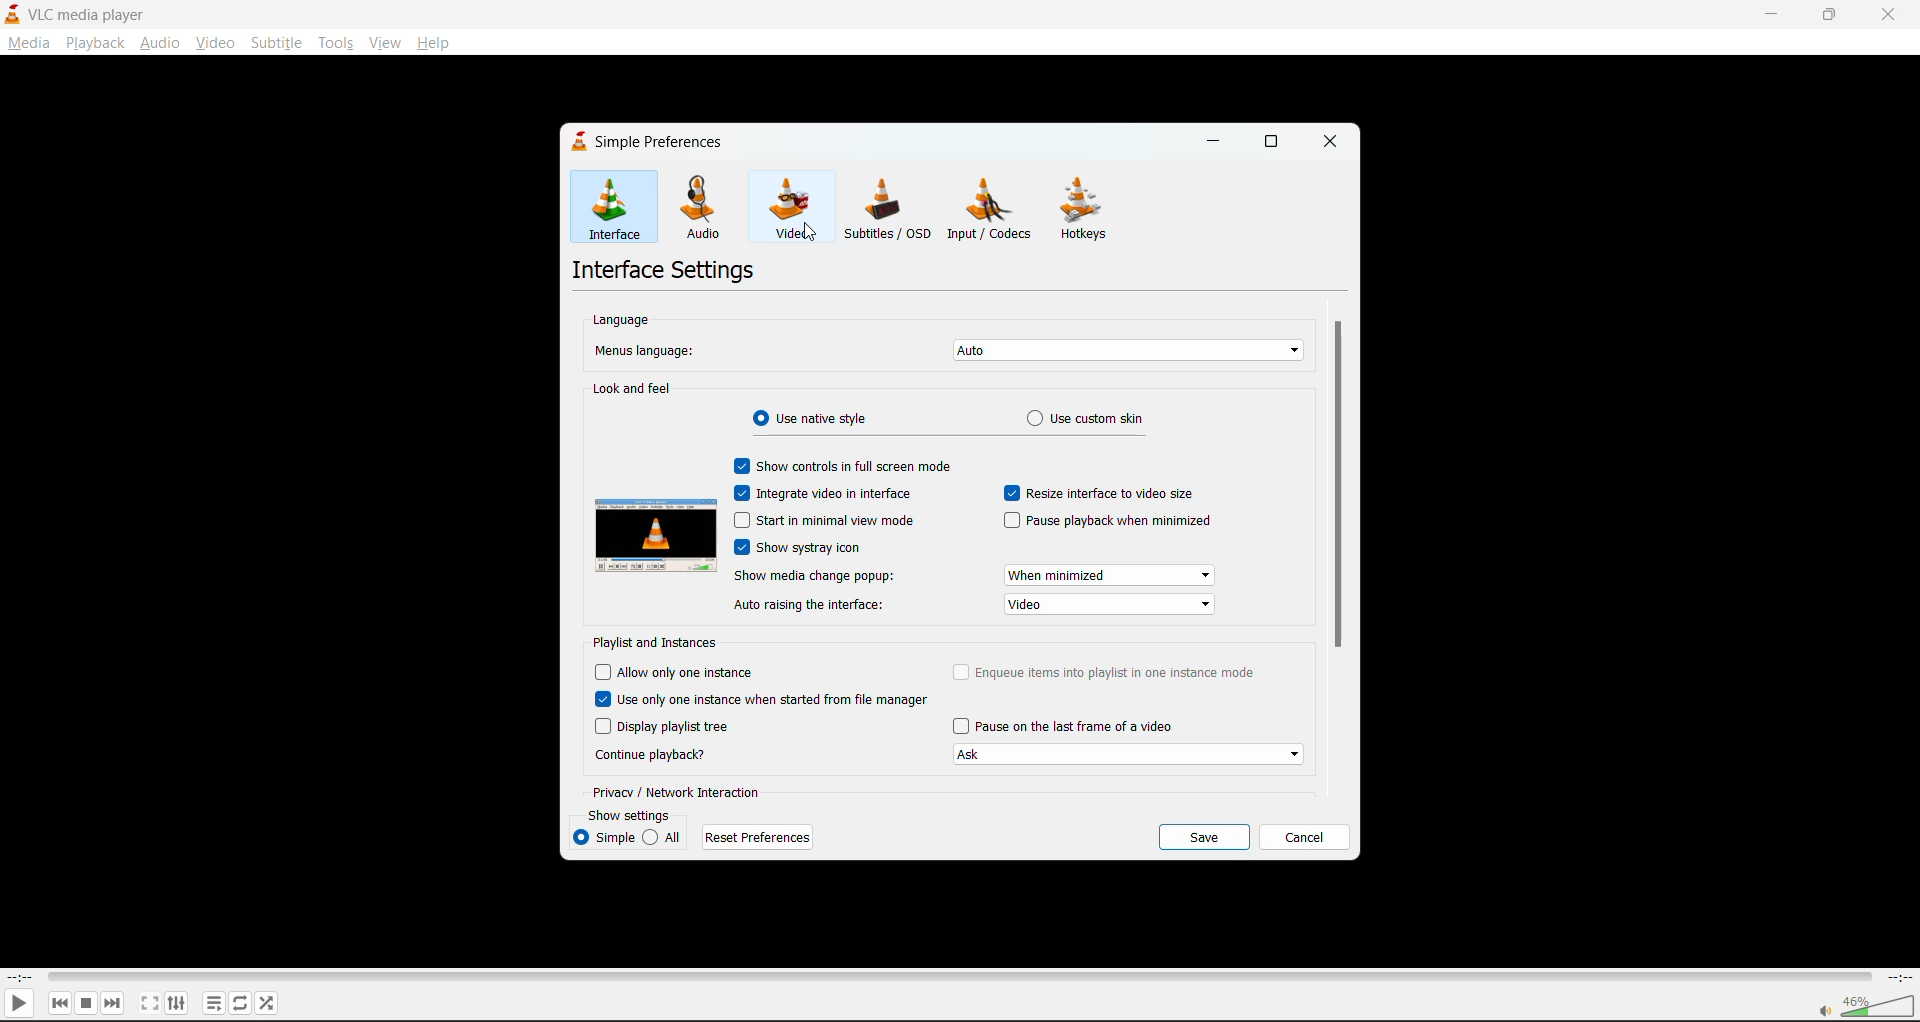 This screenshot has height=1022, width=1920. What do you see at coordinates (160, 41) in the screenshot?
I see `audio` at bounding box center [160, 41].